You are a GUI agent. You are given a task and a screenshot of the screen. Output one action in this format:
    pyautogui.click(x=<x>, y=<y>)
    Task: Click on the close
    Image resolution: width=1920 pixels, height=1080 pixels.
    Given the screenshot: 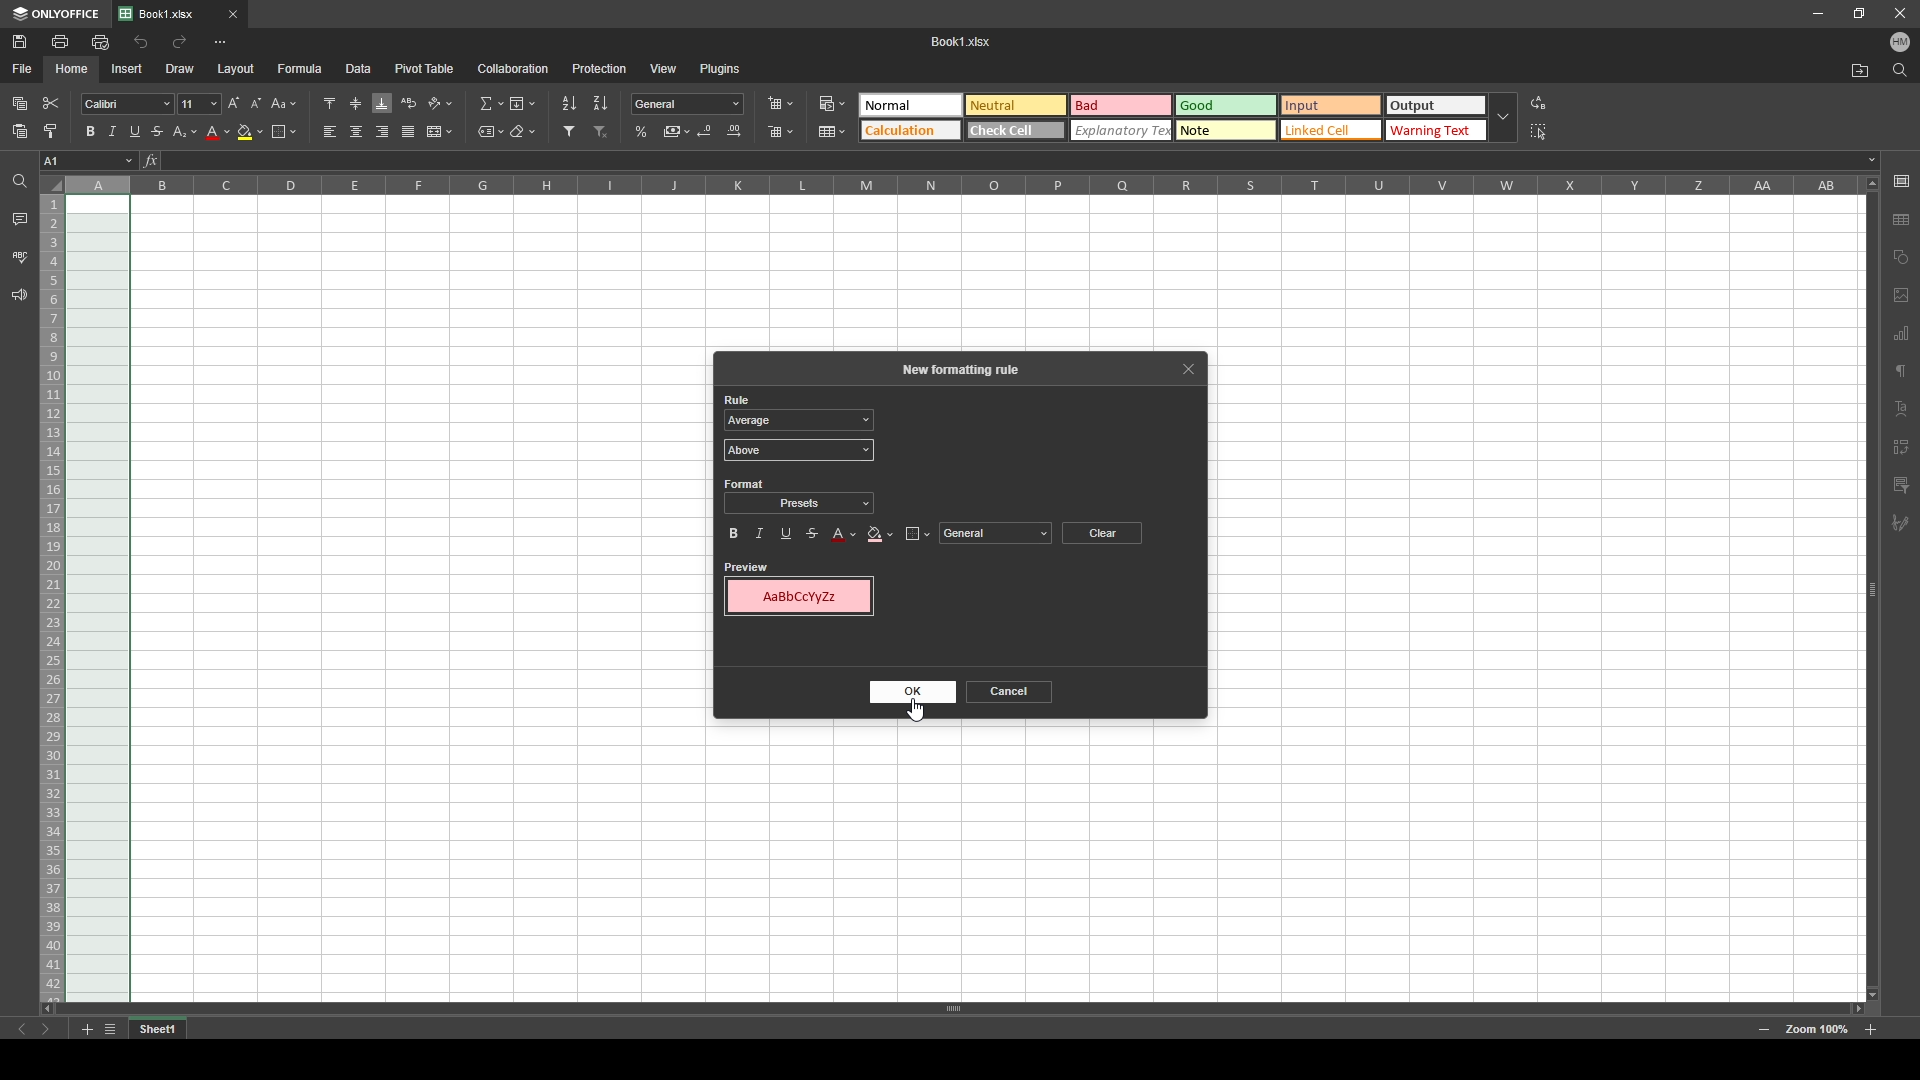 What is the action you would take?
    pyautogui.click(x=1900, y=14)
    